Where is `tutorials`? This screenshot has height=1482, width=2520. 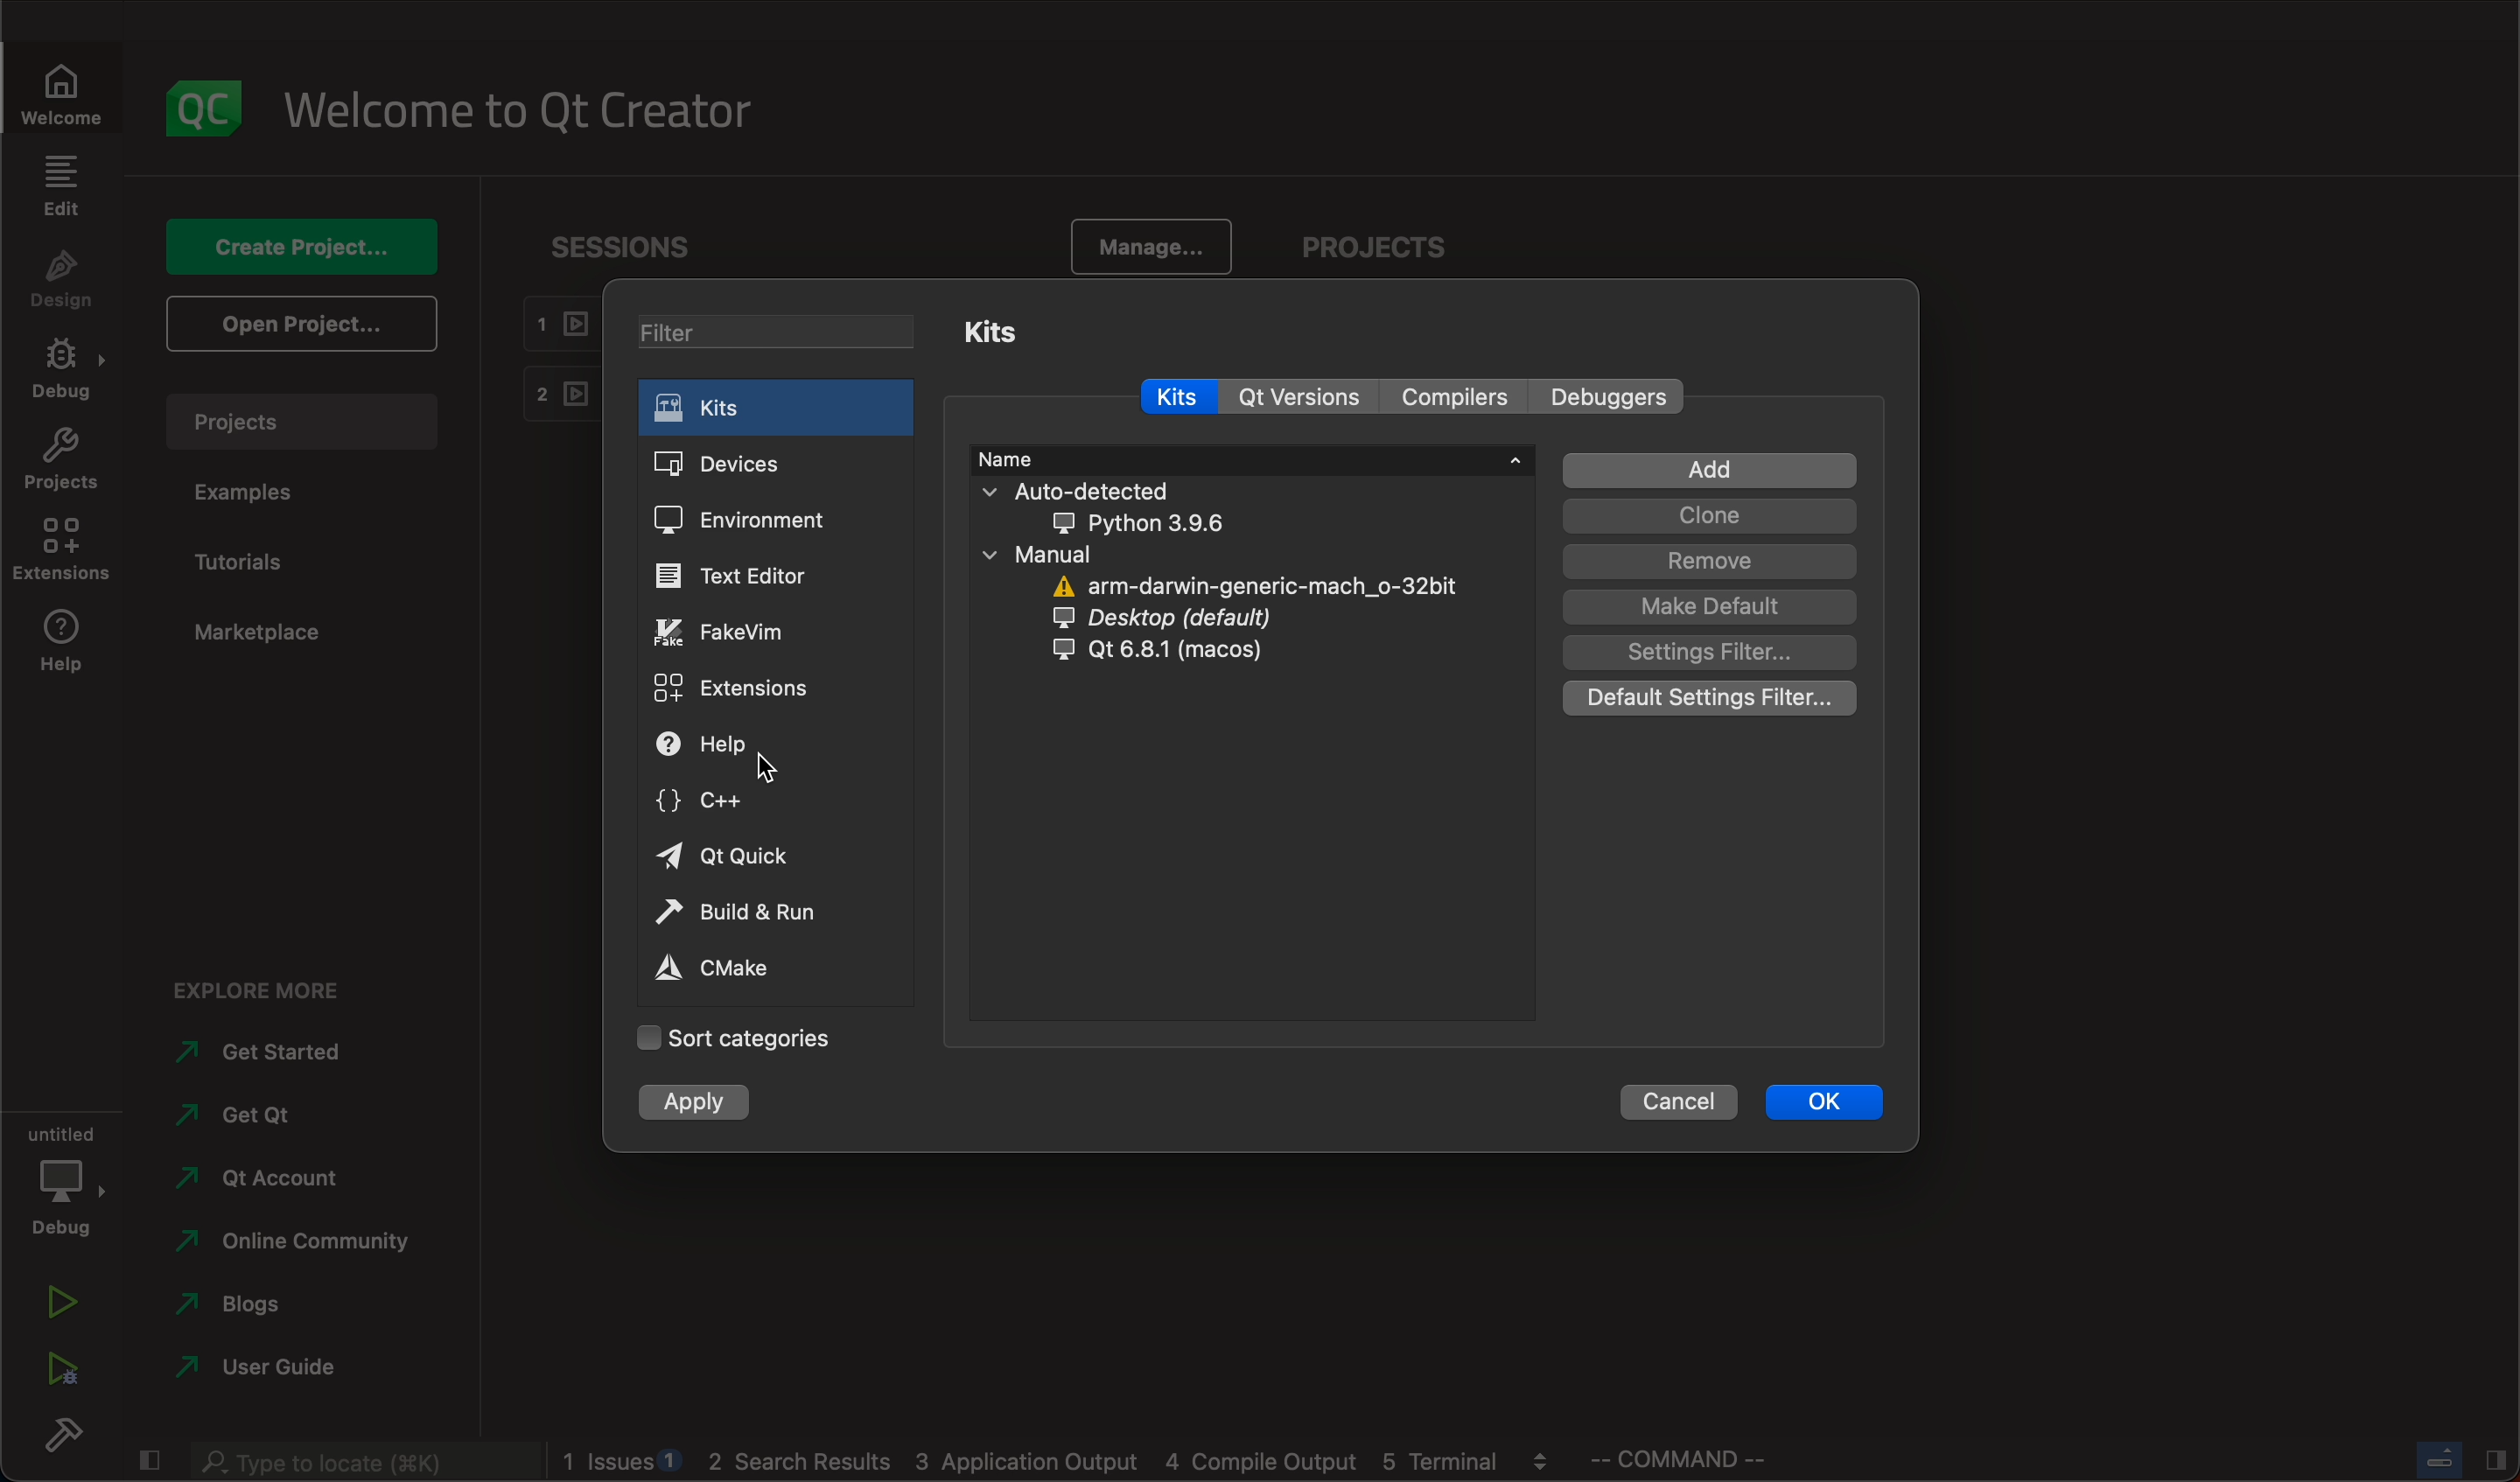
tutorials is located at coordinates (259, 565).